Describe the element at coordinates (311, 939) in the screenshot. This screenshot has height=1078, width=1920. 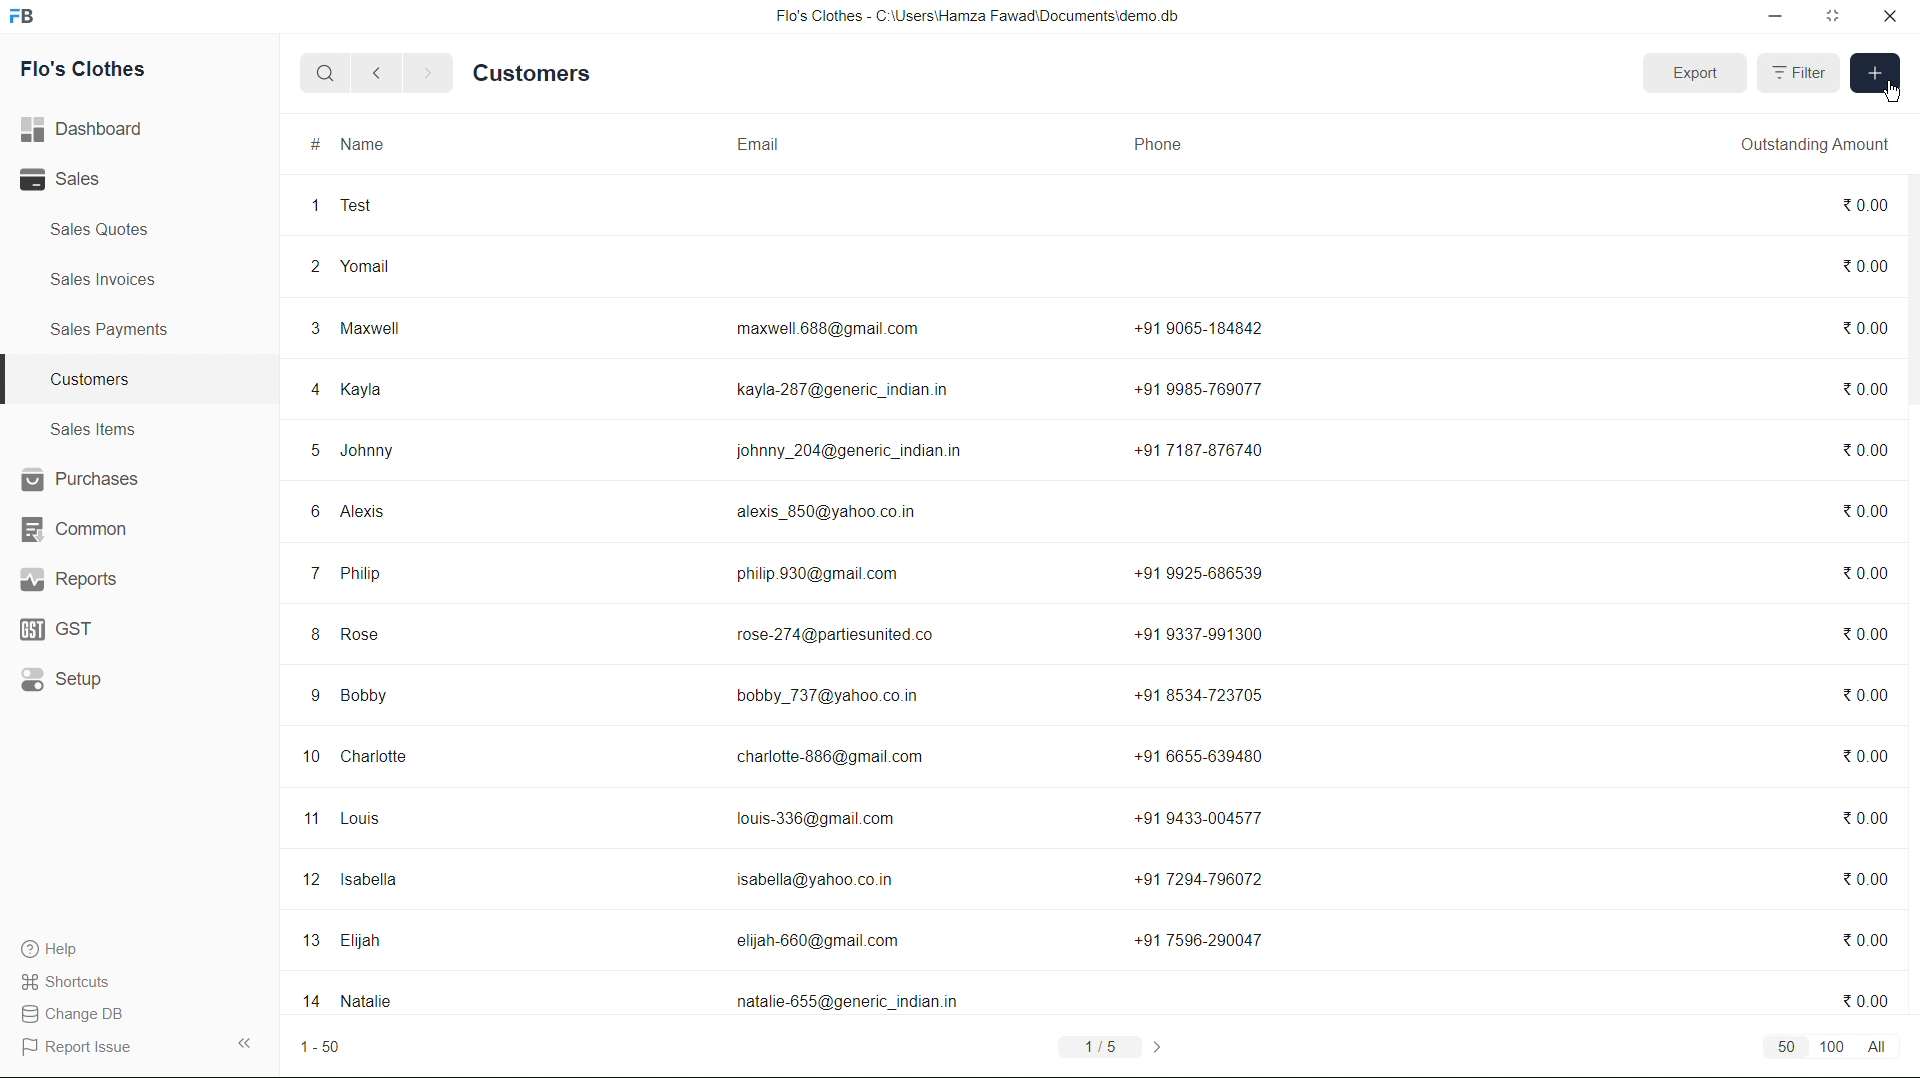
I see `13` at that location.